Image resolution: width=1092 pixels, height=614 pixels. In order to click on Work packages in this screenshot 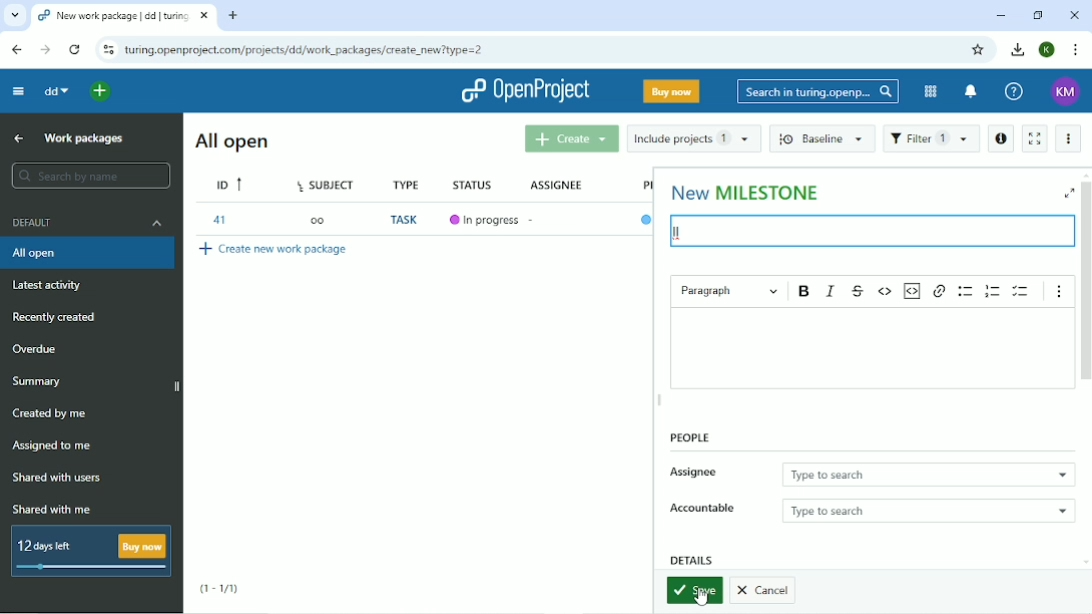, I will do `click(83, 139)`.